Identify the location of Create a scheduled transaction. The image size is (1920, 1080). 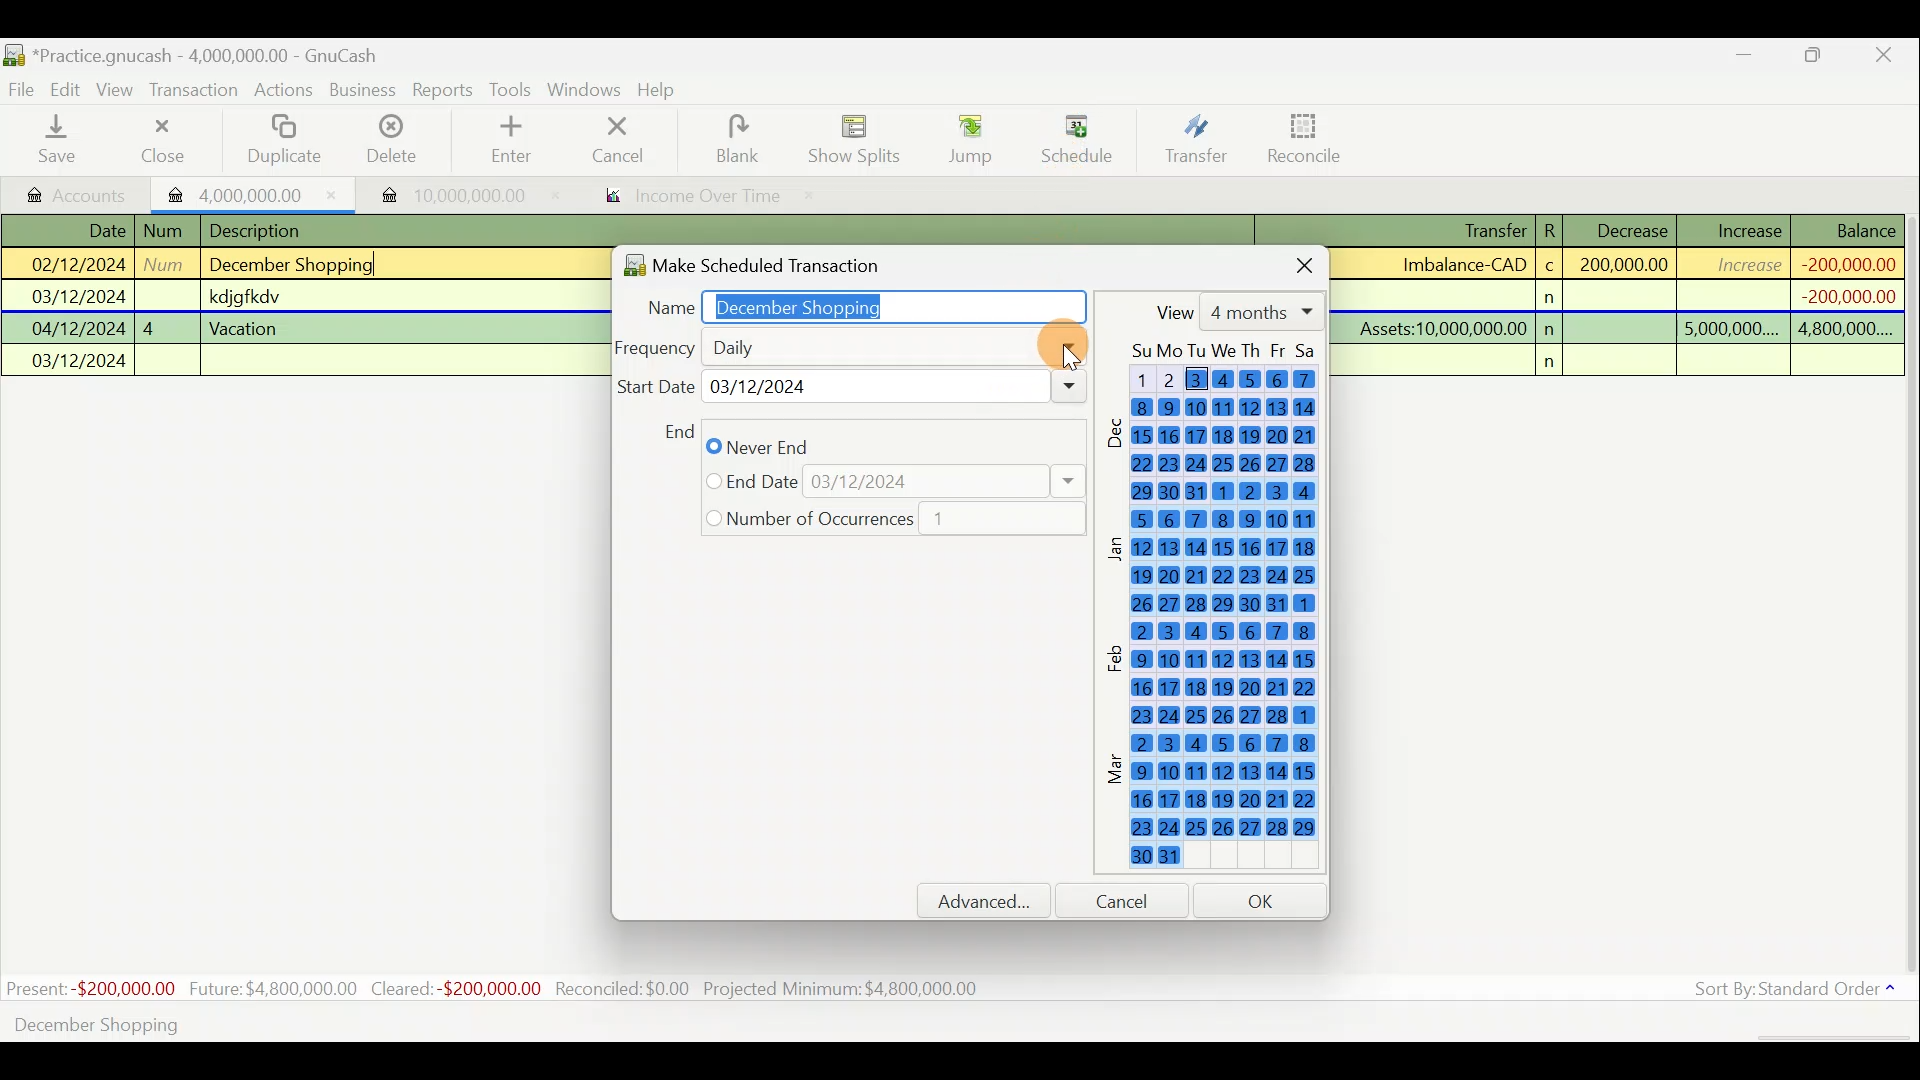
(608, 1023).